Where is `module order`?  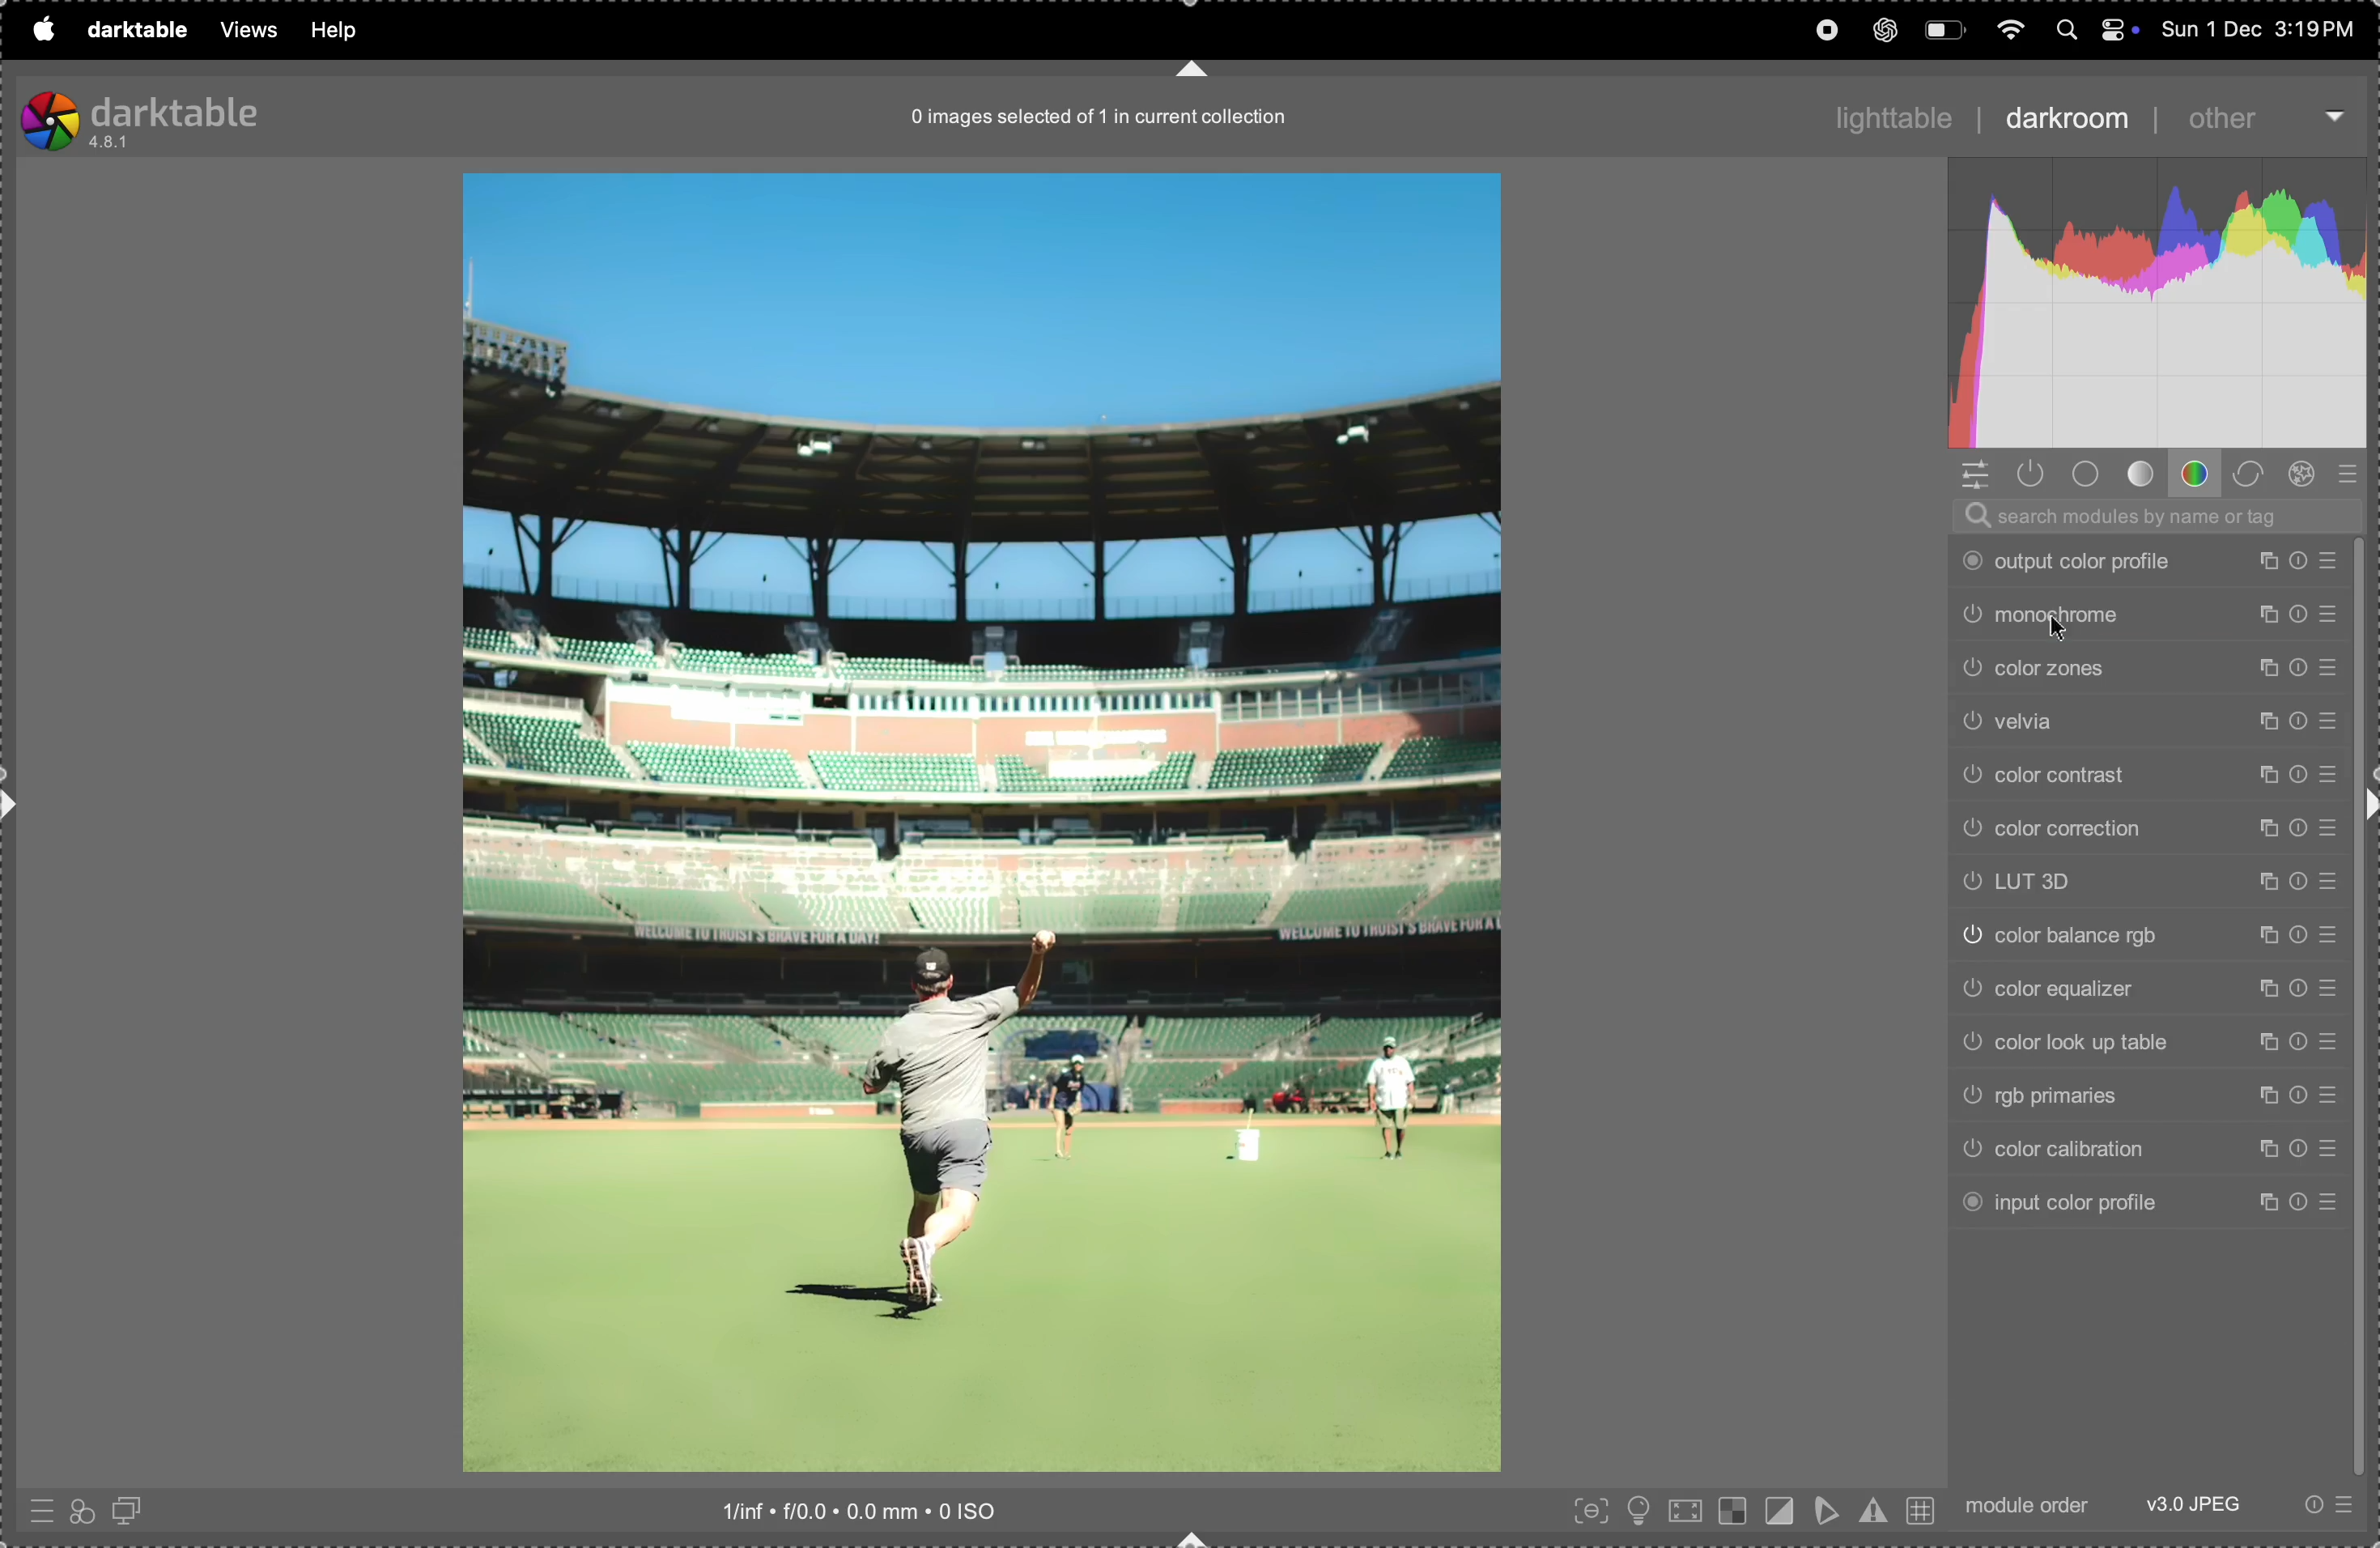 module order is located at coordinates (2026, 1505).